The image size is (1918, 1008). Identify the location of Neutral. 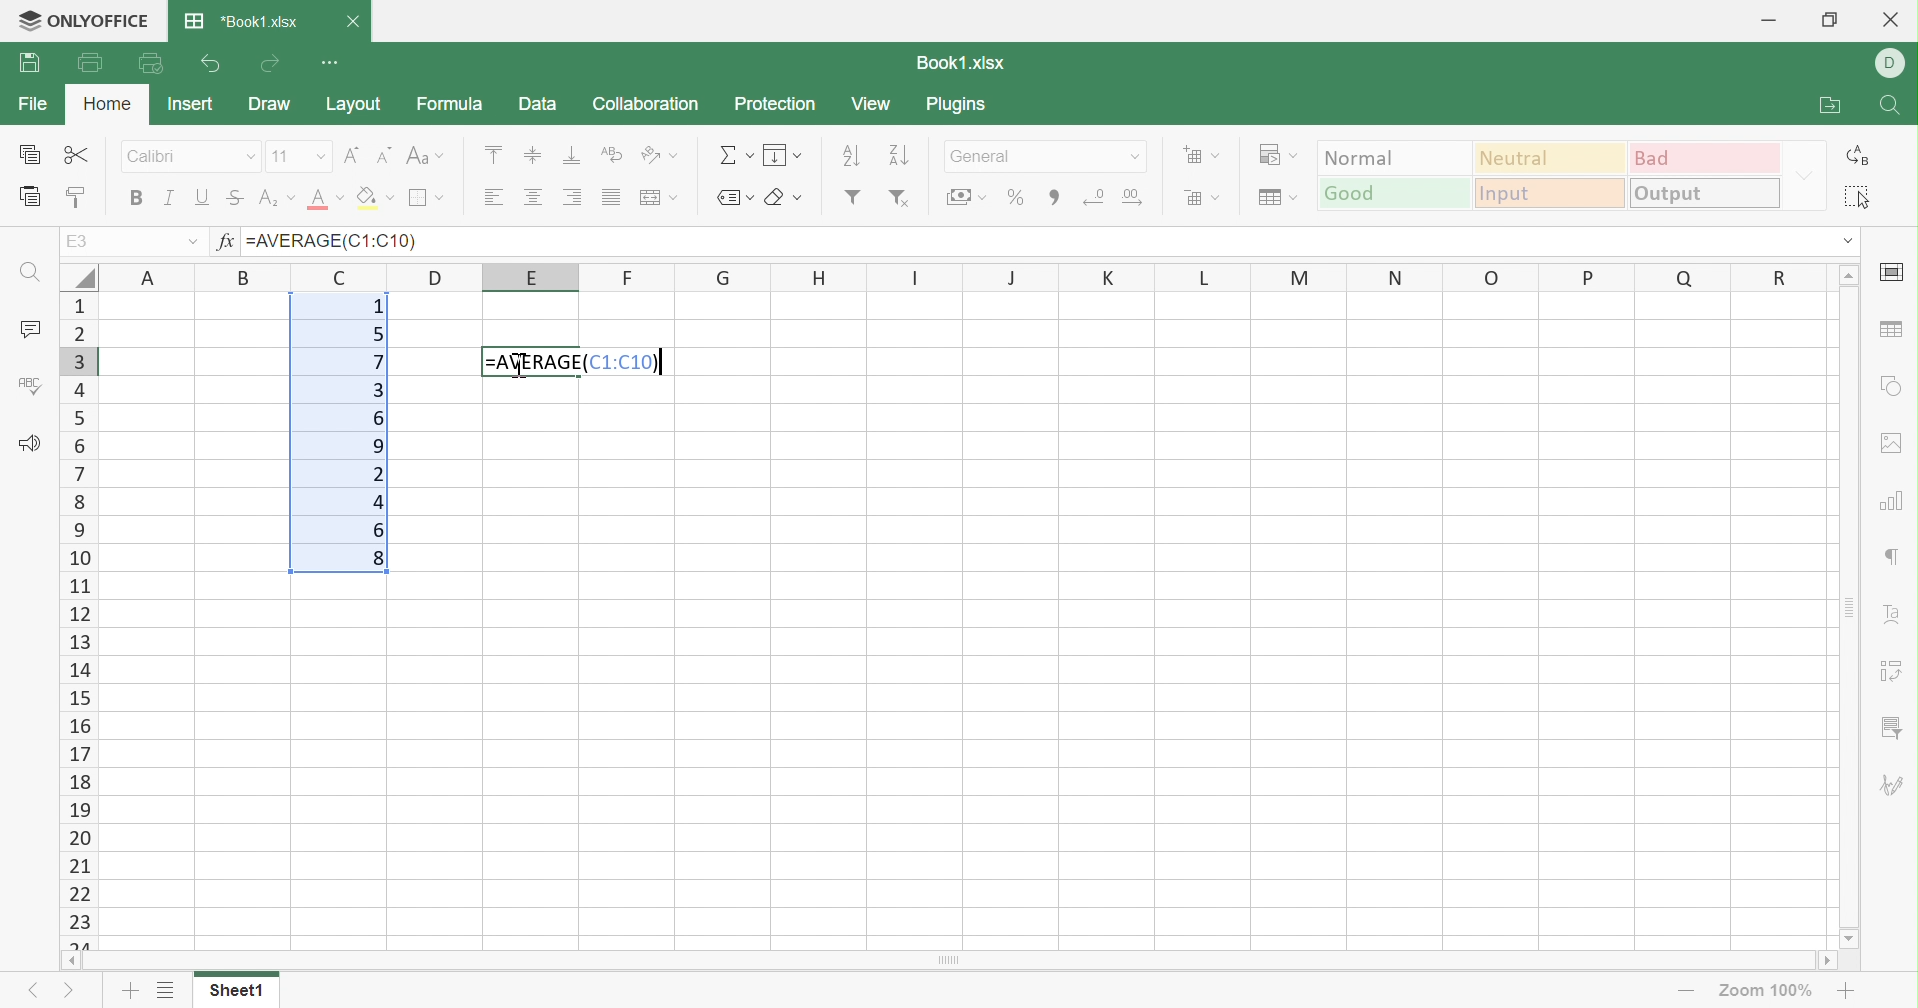
(1549, 160).